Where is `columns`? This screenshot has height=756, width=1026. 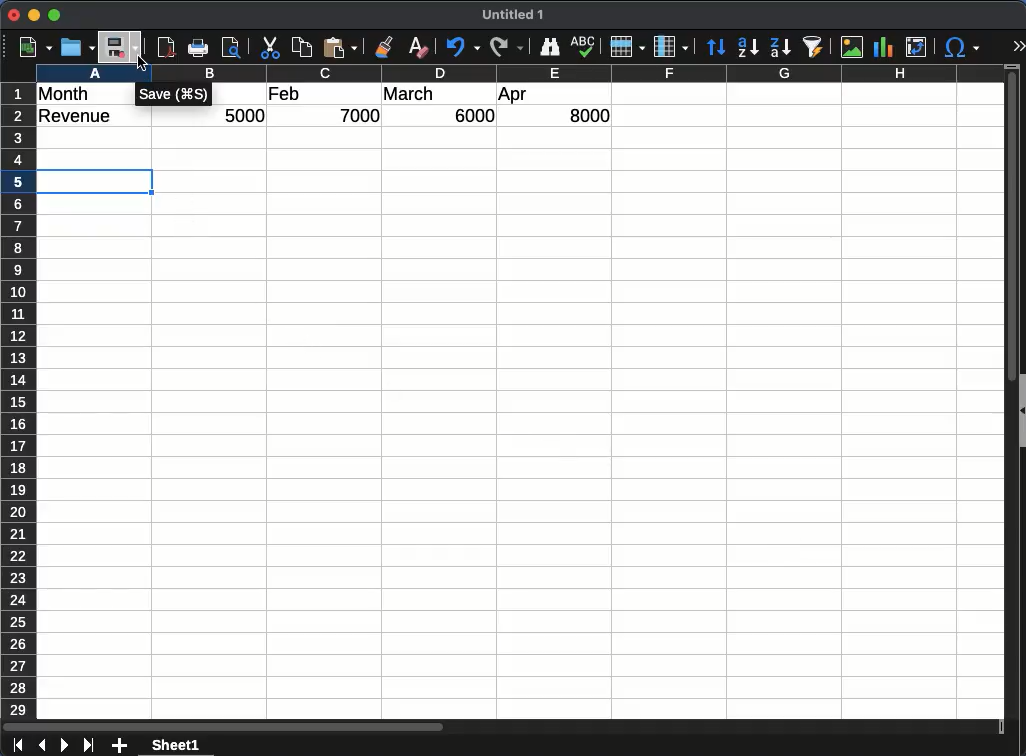 columns is located at coordinates (516, 74).